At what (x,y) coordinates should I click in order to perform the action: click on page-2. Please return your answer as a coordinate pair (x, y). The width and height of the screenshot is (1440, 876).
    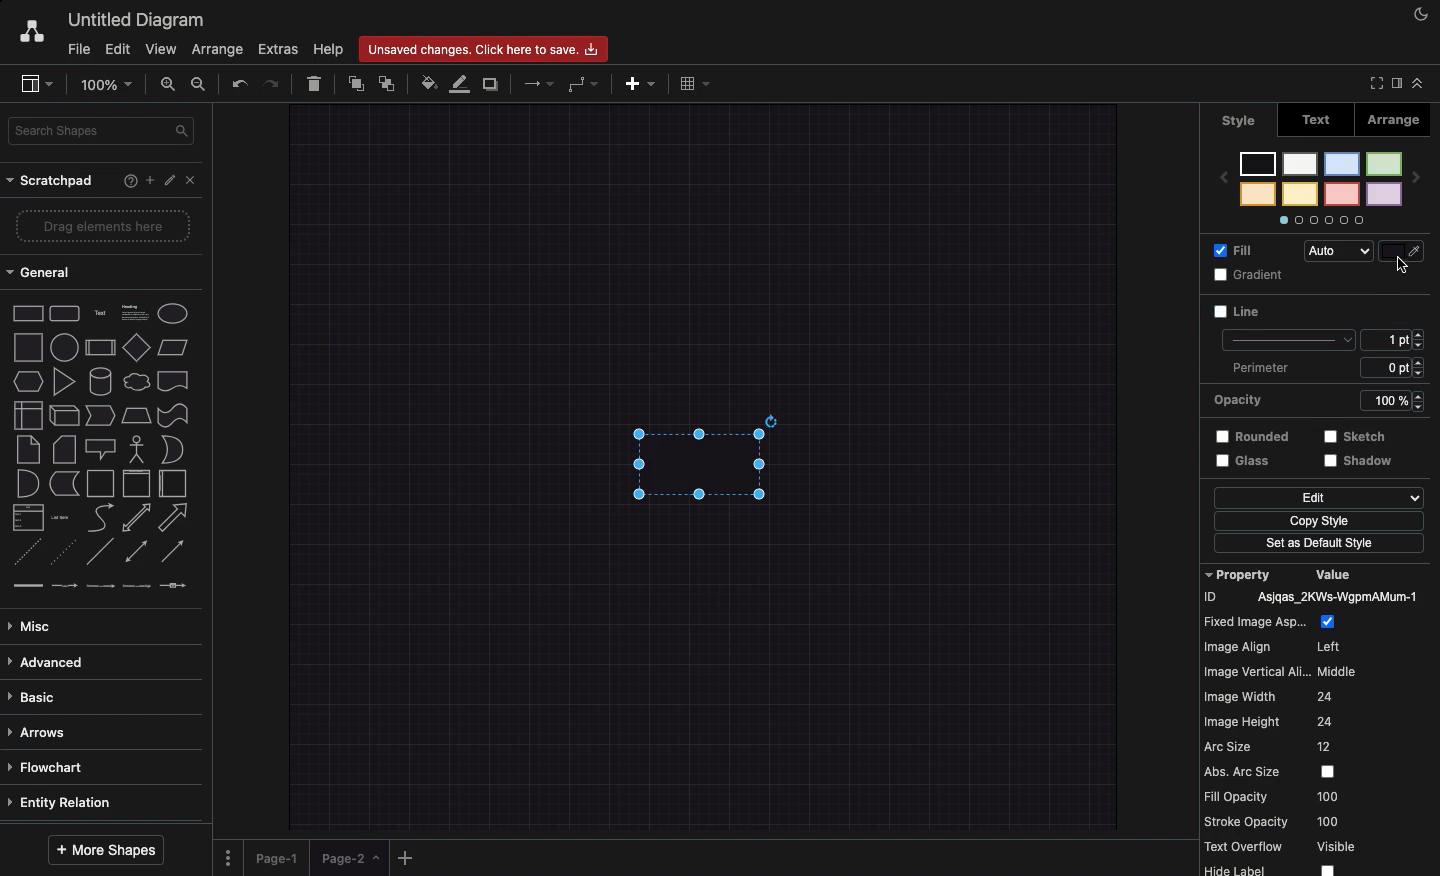
    Looking at the image, I should click on (352, 858).